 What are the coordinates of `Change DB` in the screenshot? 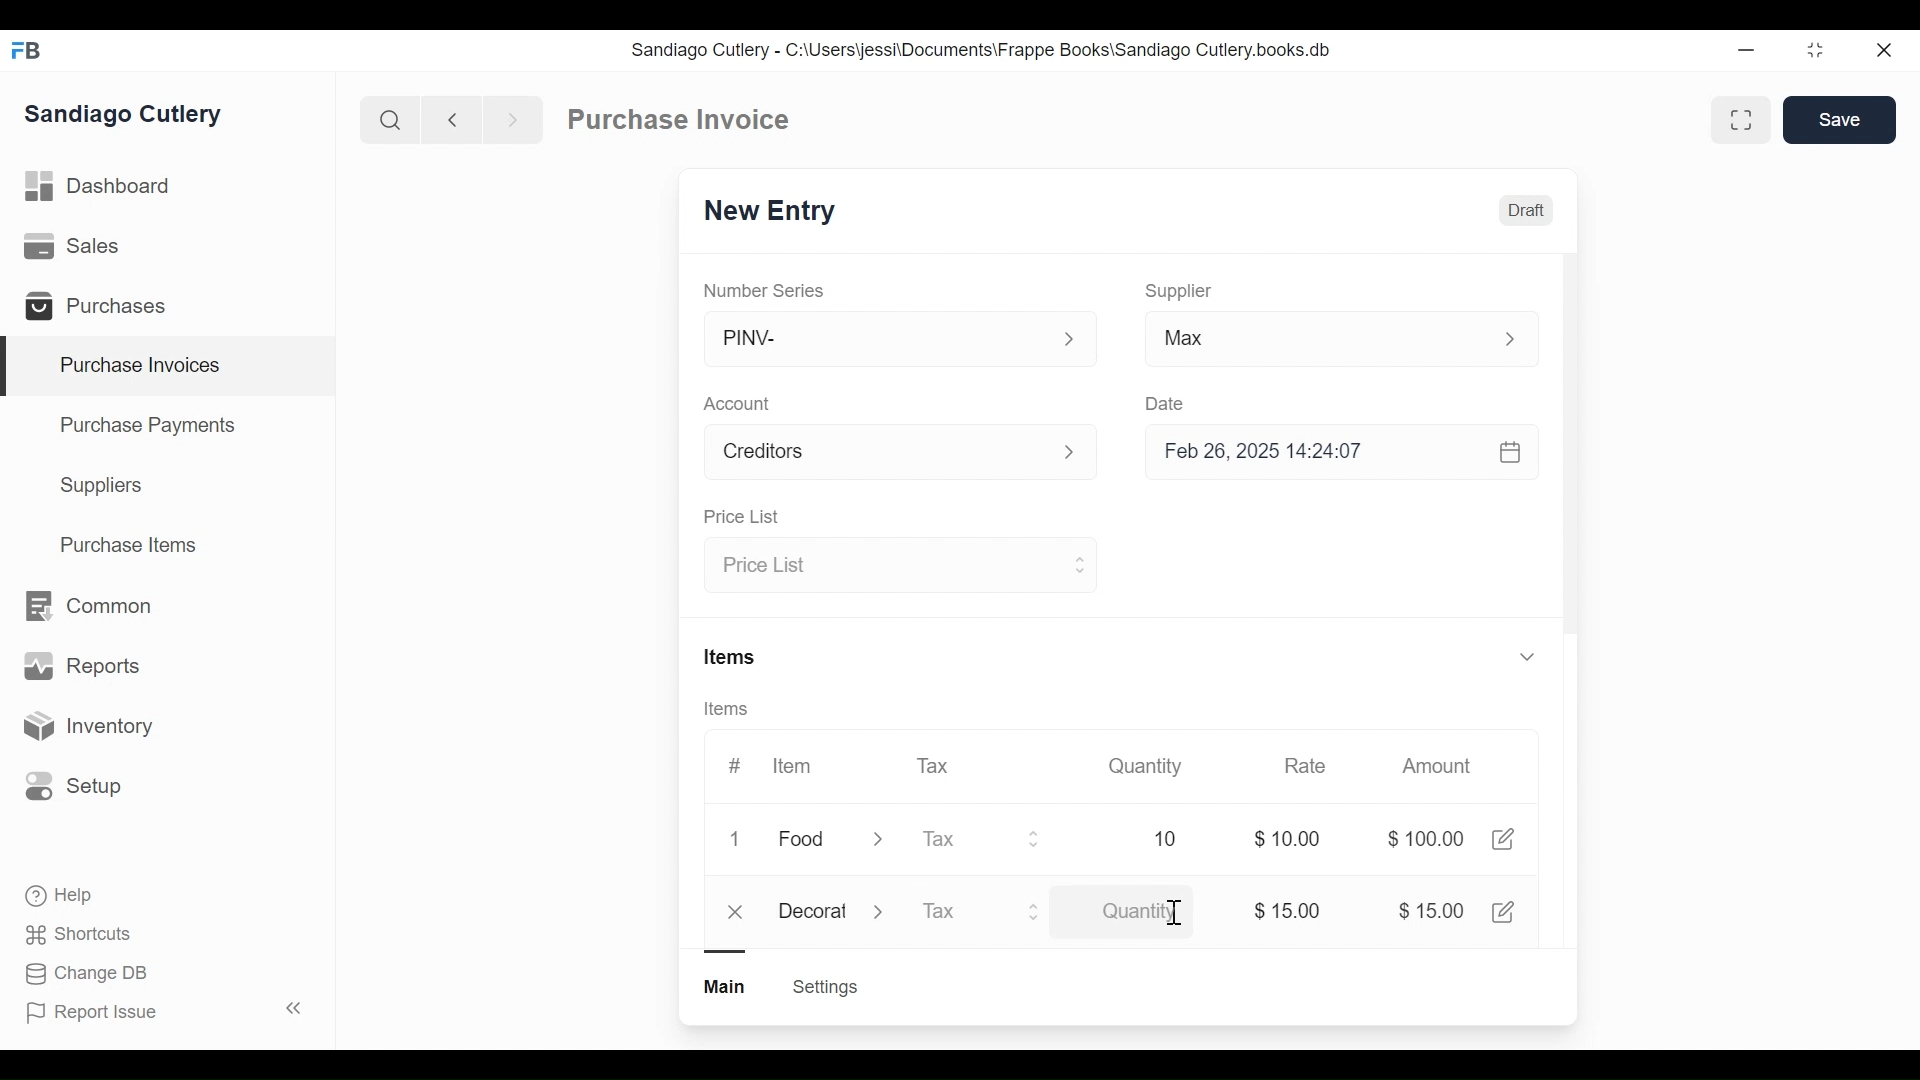 It's located at (90, 974).